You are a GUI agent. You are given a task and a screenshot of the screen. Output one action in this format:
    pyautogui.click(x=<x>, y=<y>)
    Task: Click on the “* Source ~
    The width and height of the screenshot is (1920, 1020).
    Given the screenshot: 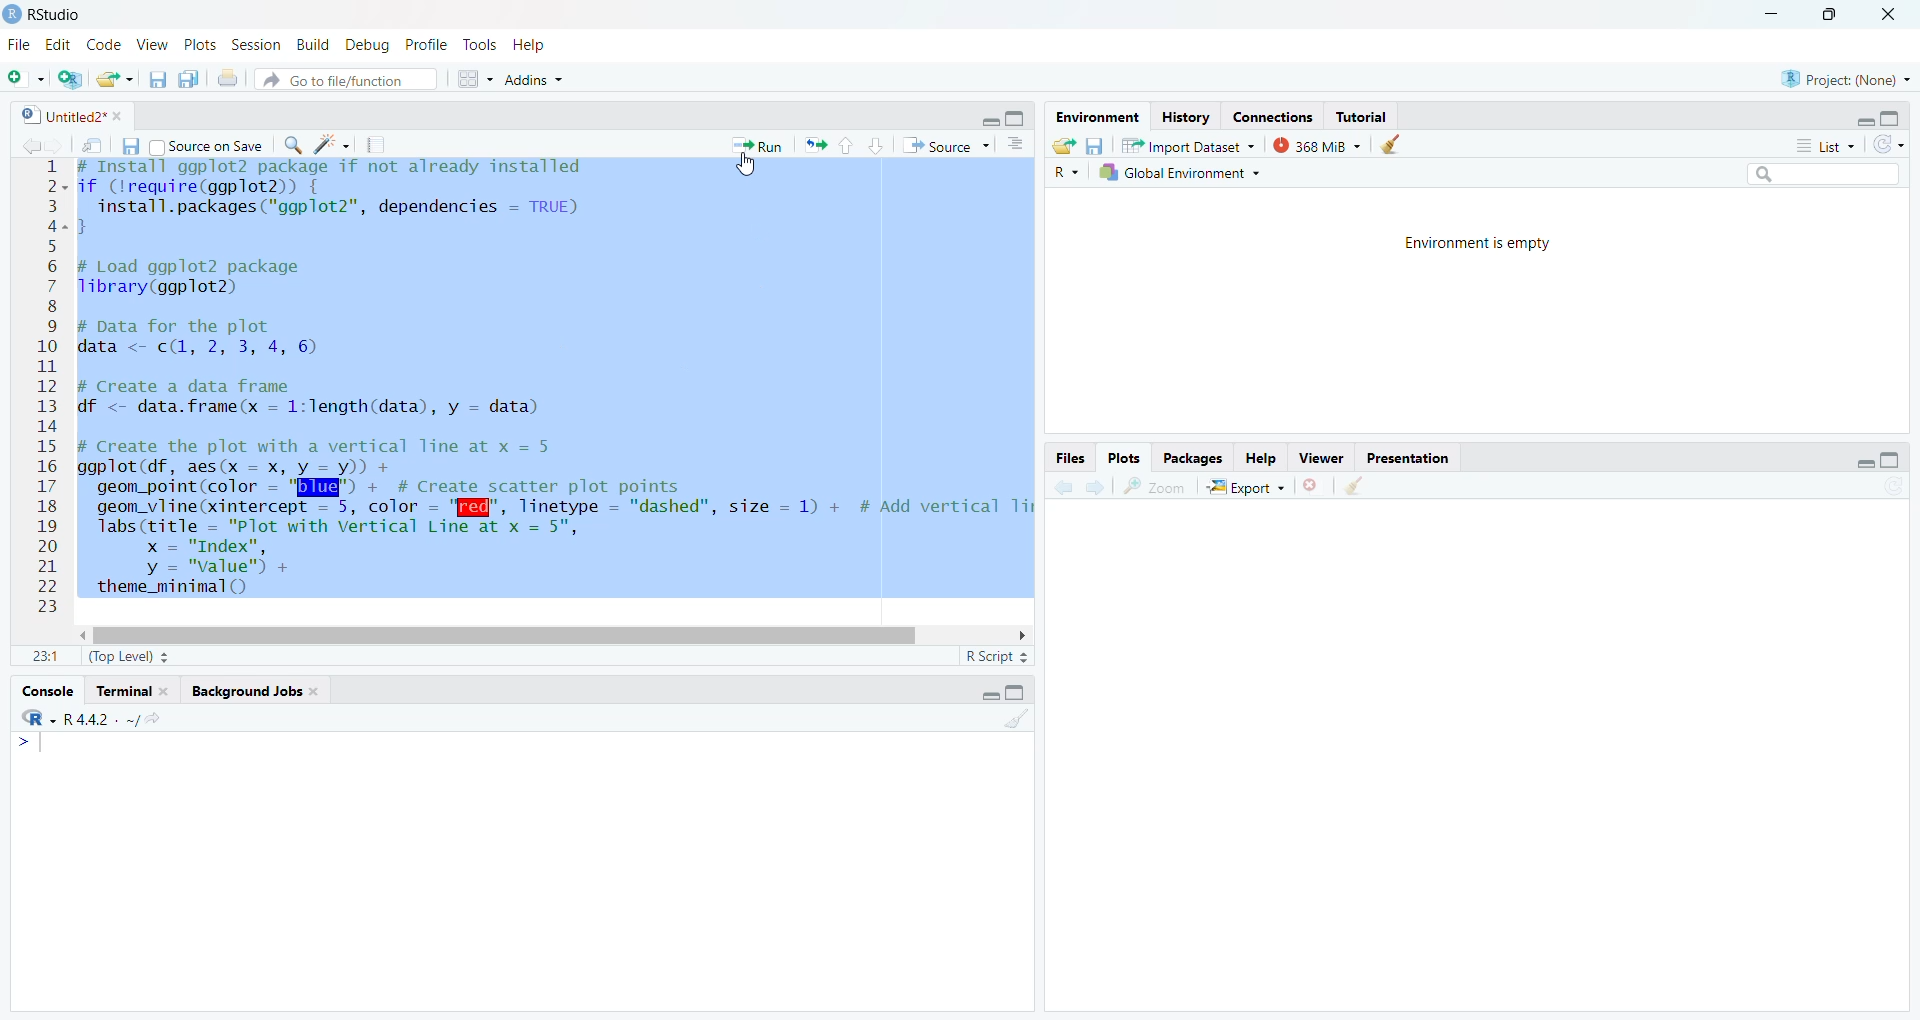 What is the action you would take?
    pyautogui.click(x=952, y=146)
    